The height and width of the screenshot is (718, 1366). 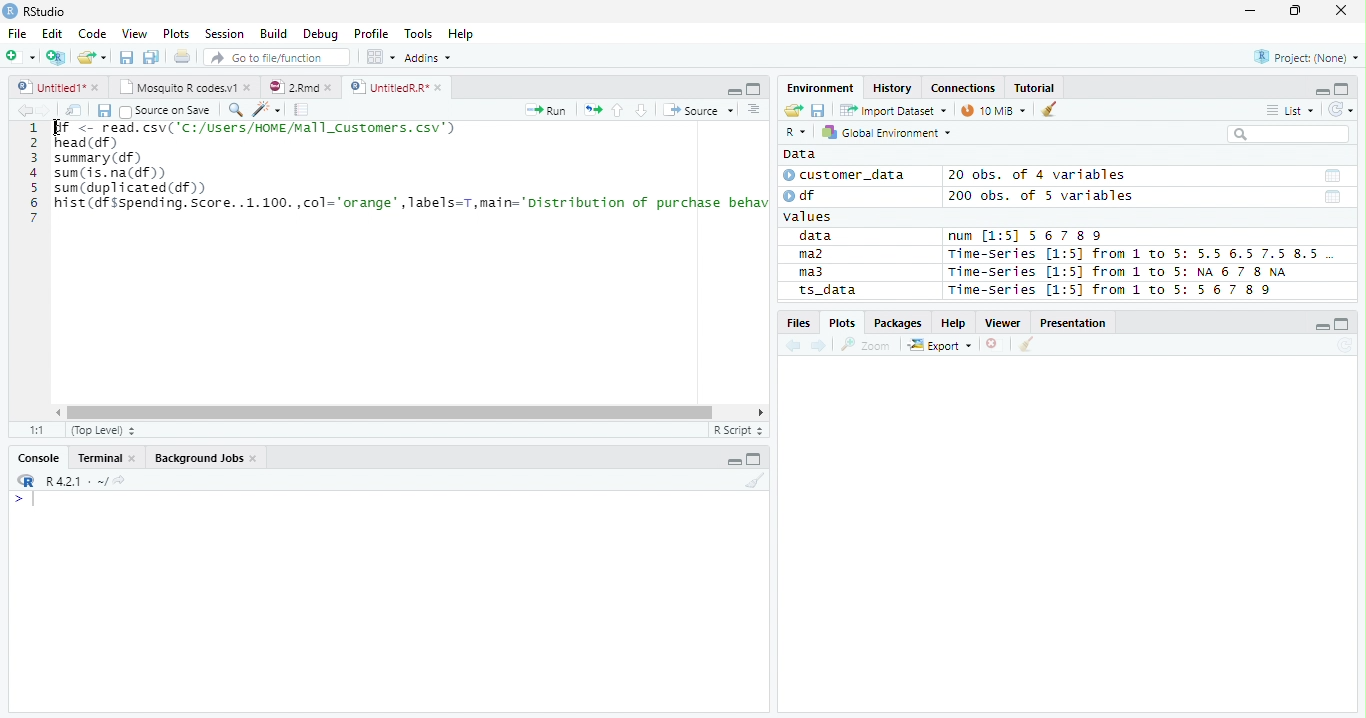 What do you see at coordinates (756, 460) in the screenshot?
I see `Maximize` at bounding box center [756, 460].